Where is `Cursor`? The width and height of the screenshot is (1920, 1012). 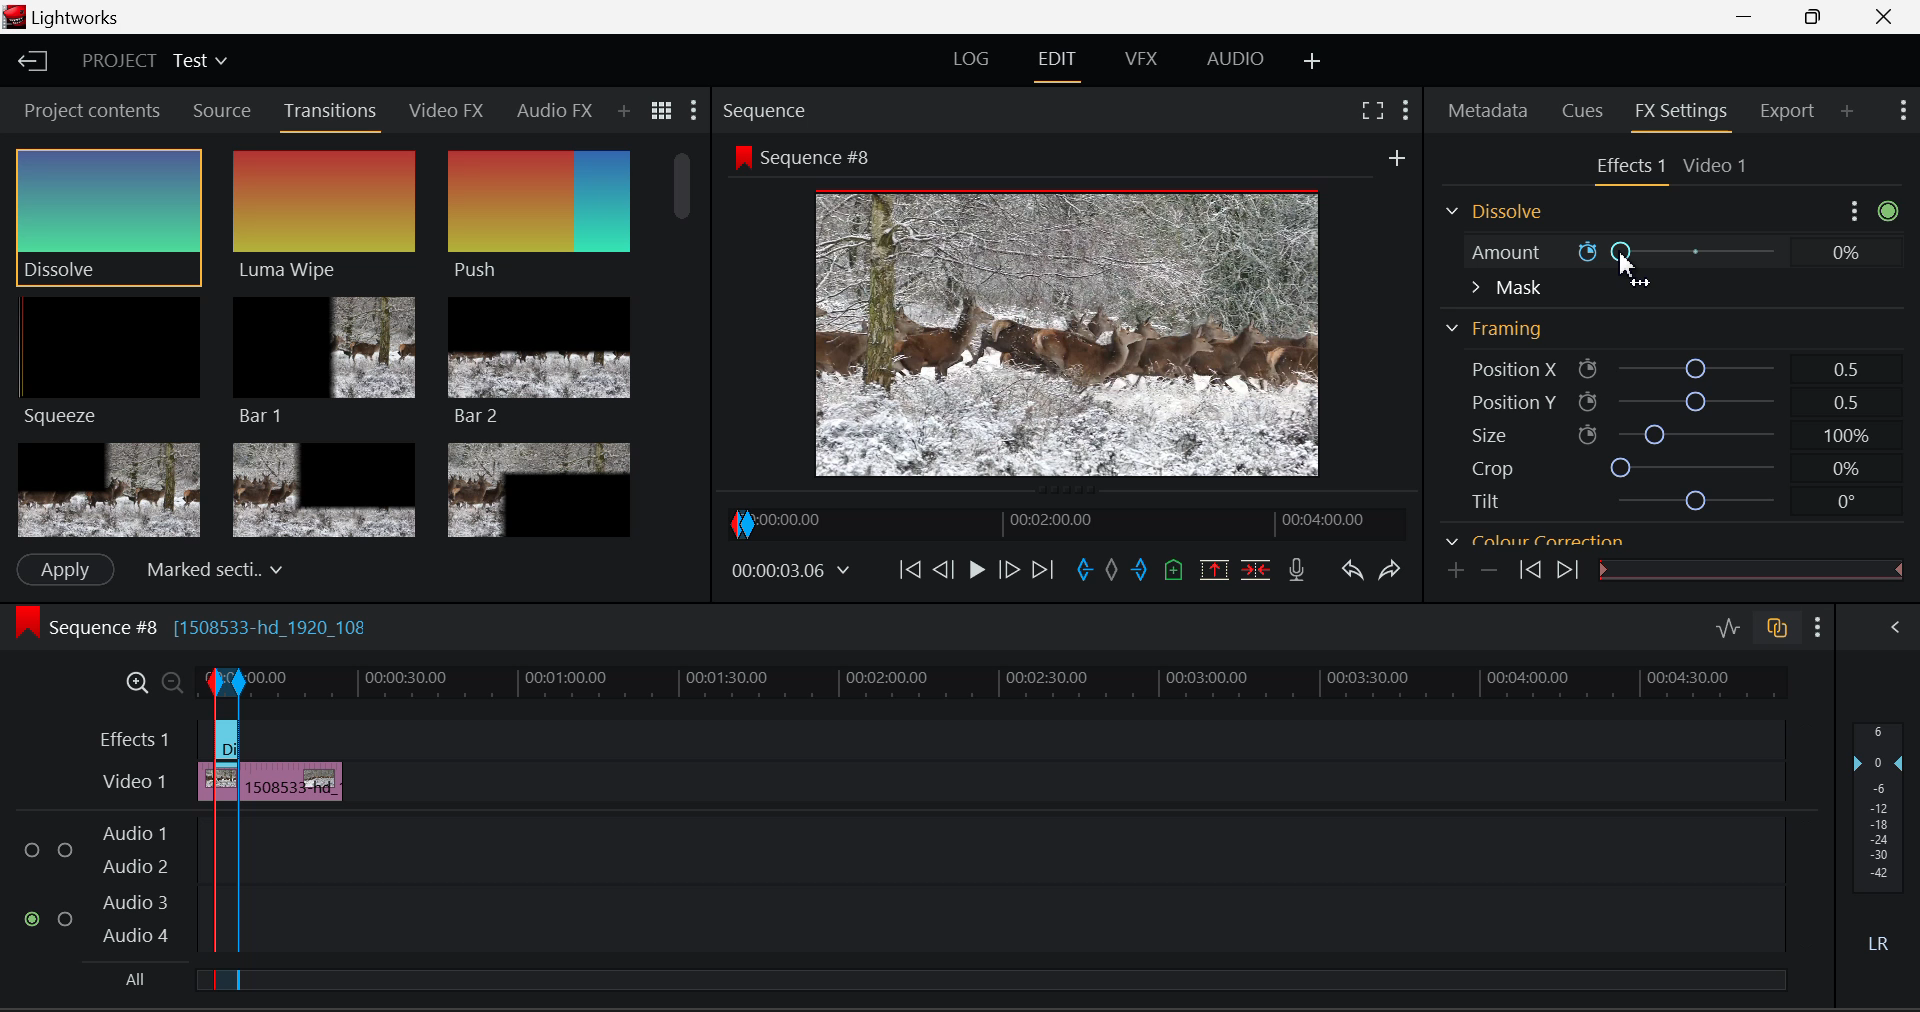
Cursor is located at coordinates (1631, 273).